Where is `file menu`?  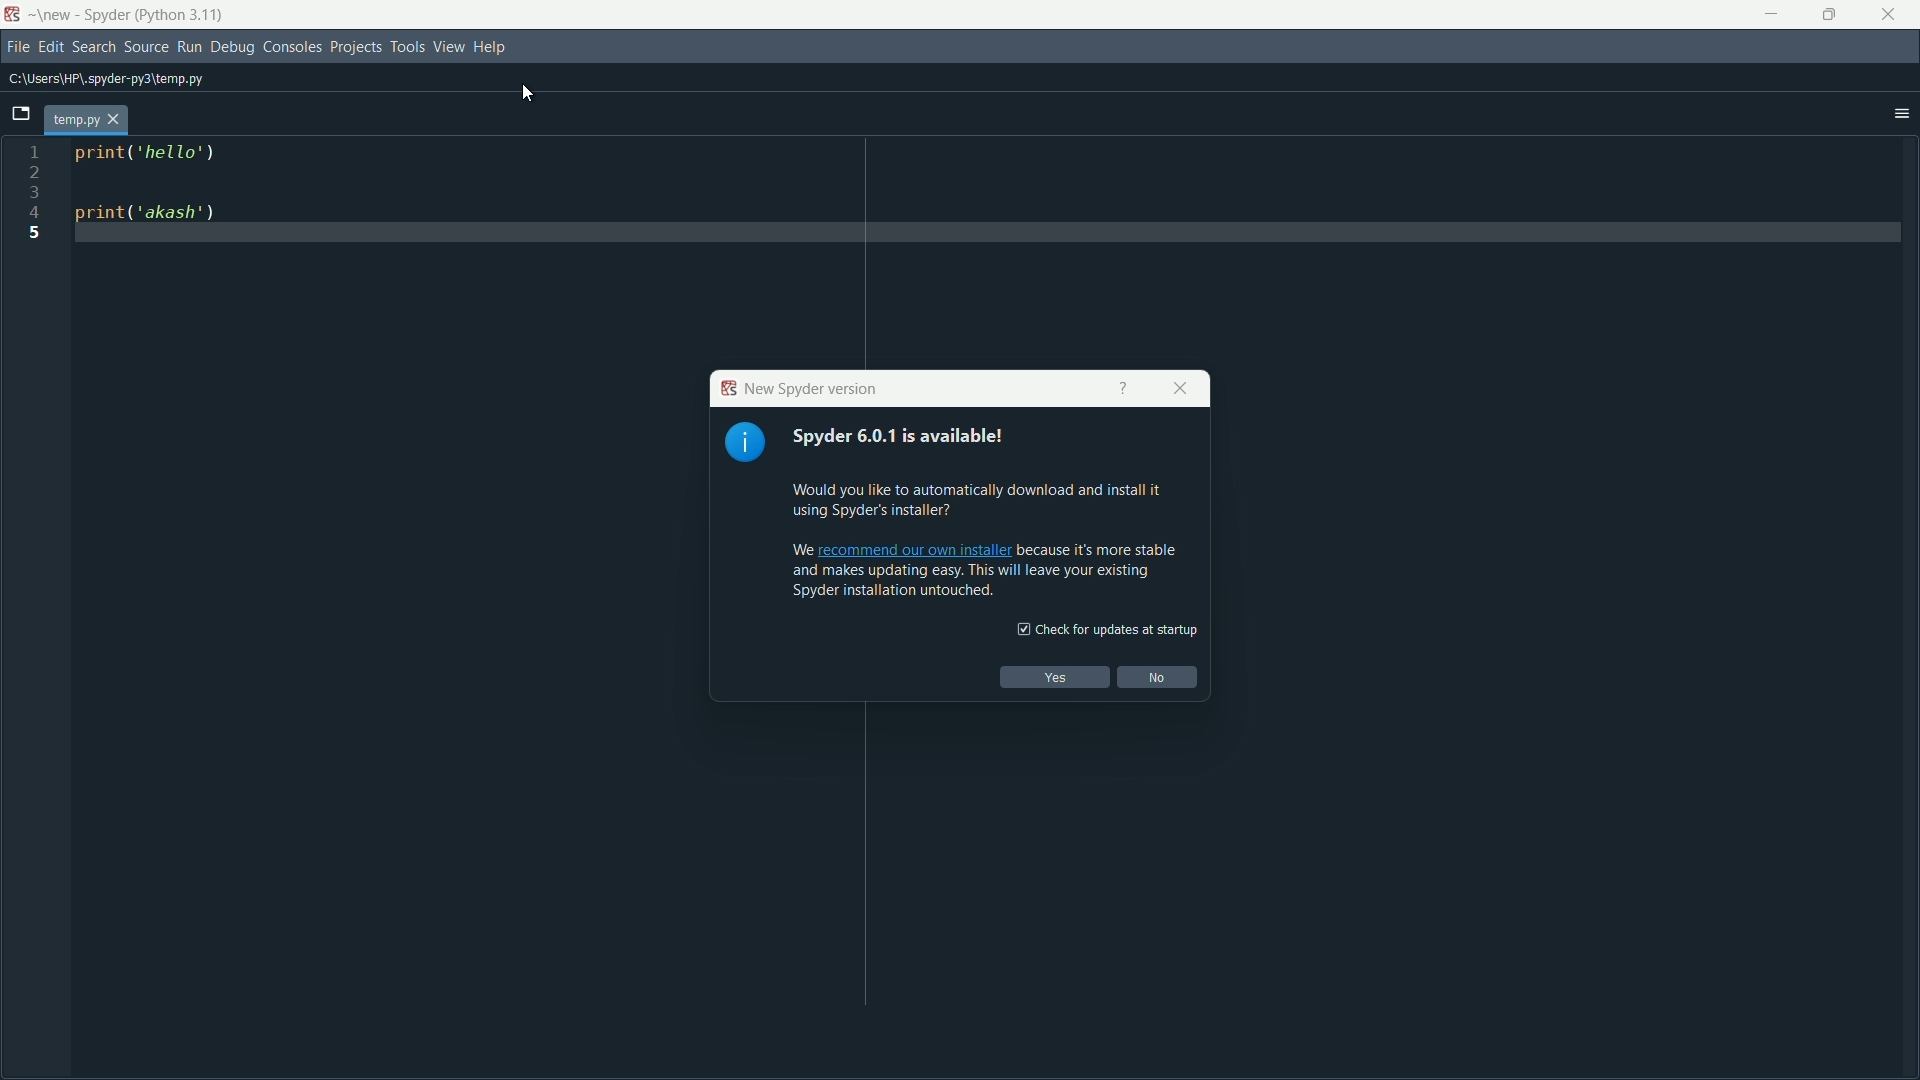 file menu is located at coordinates (18, 45).